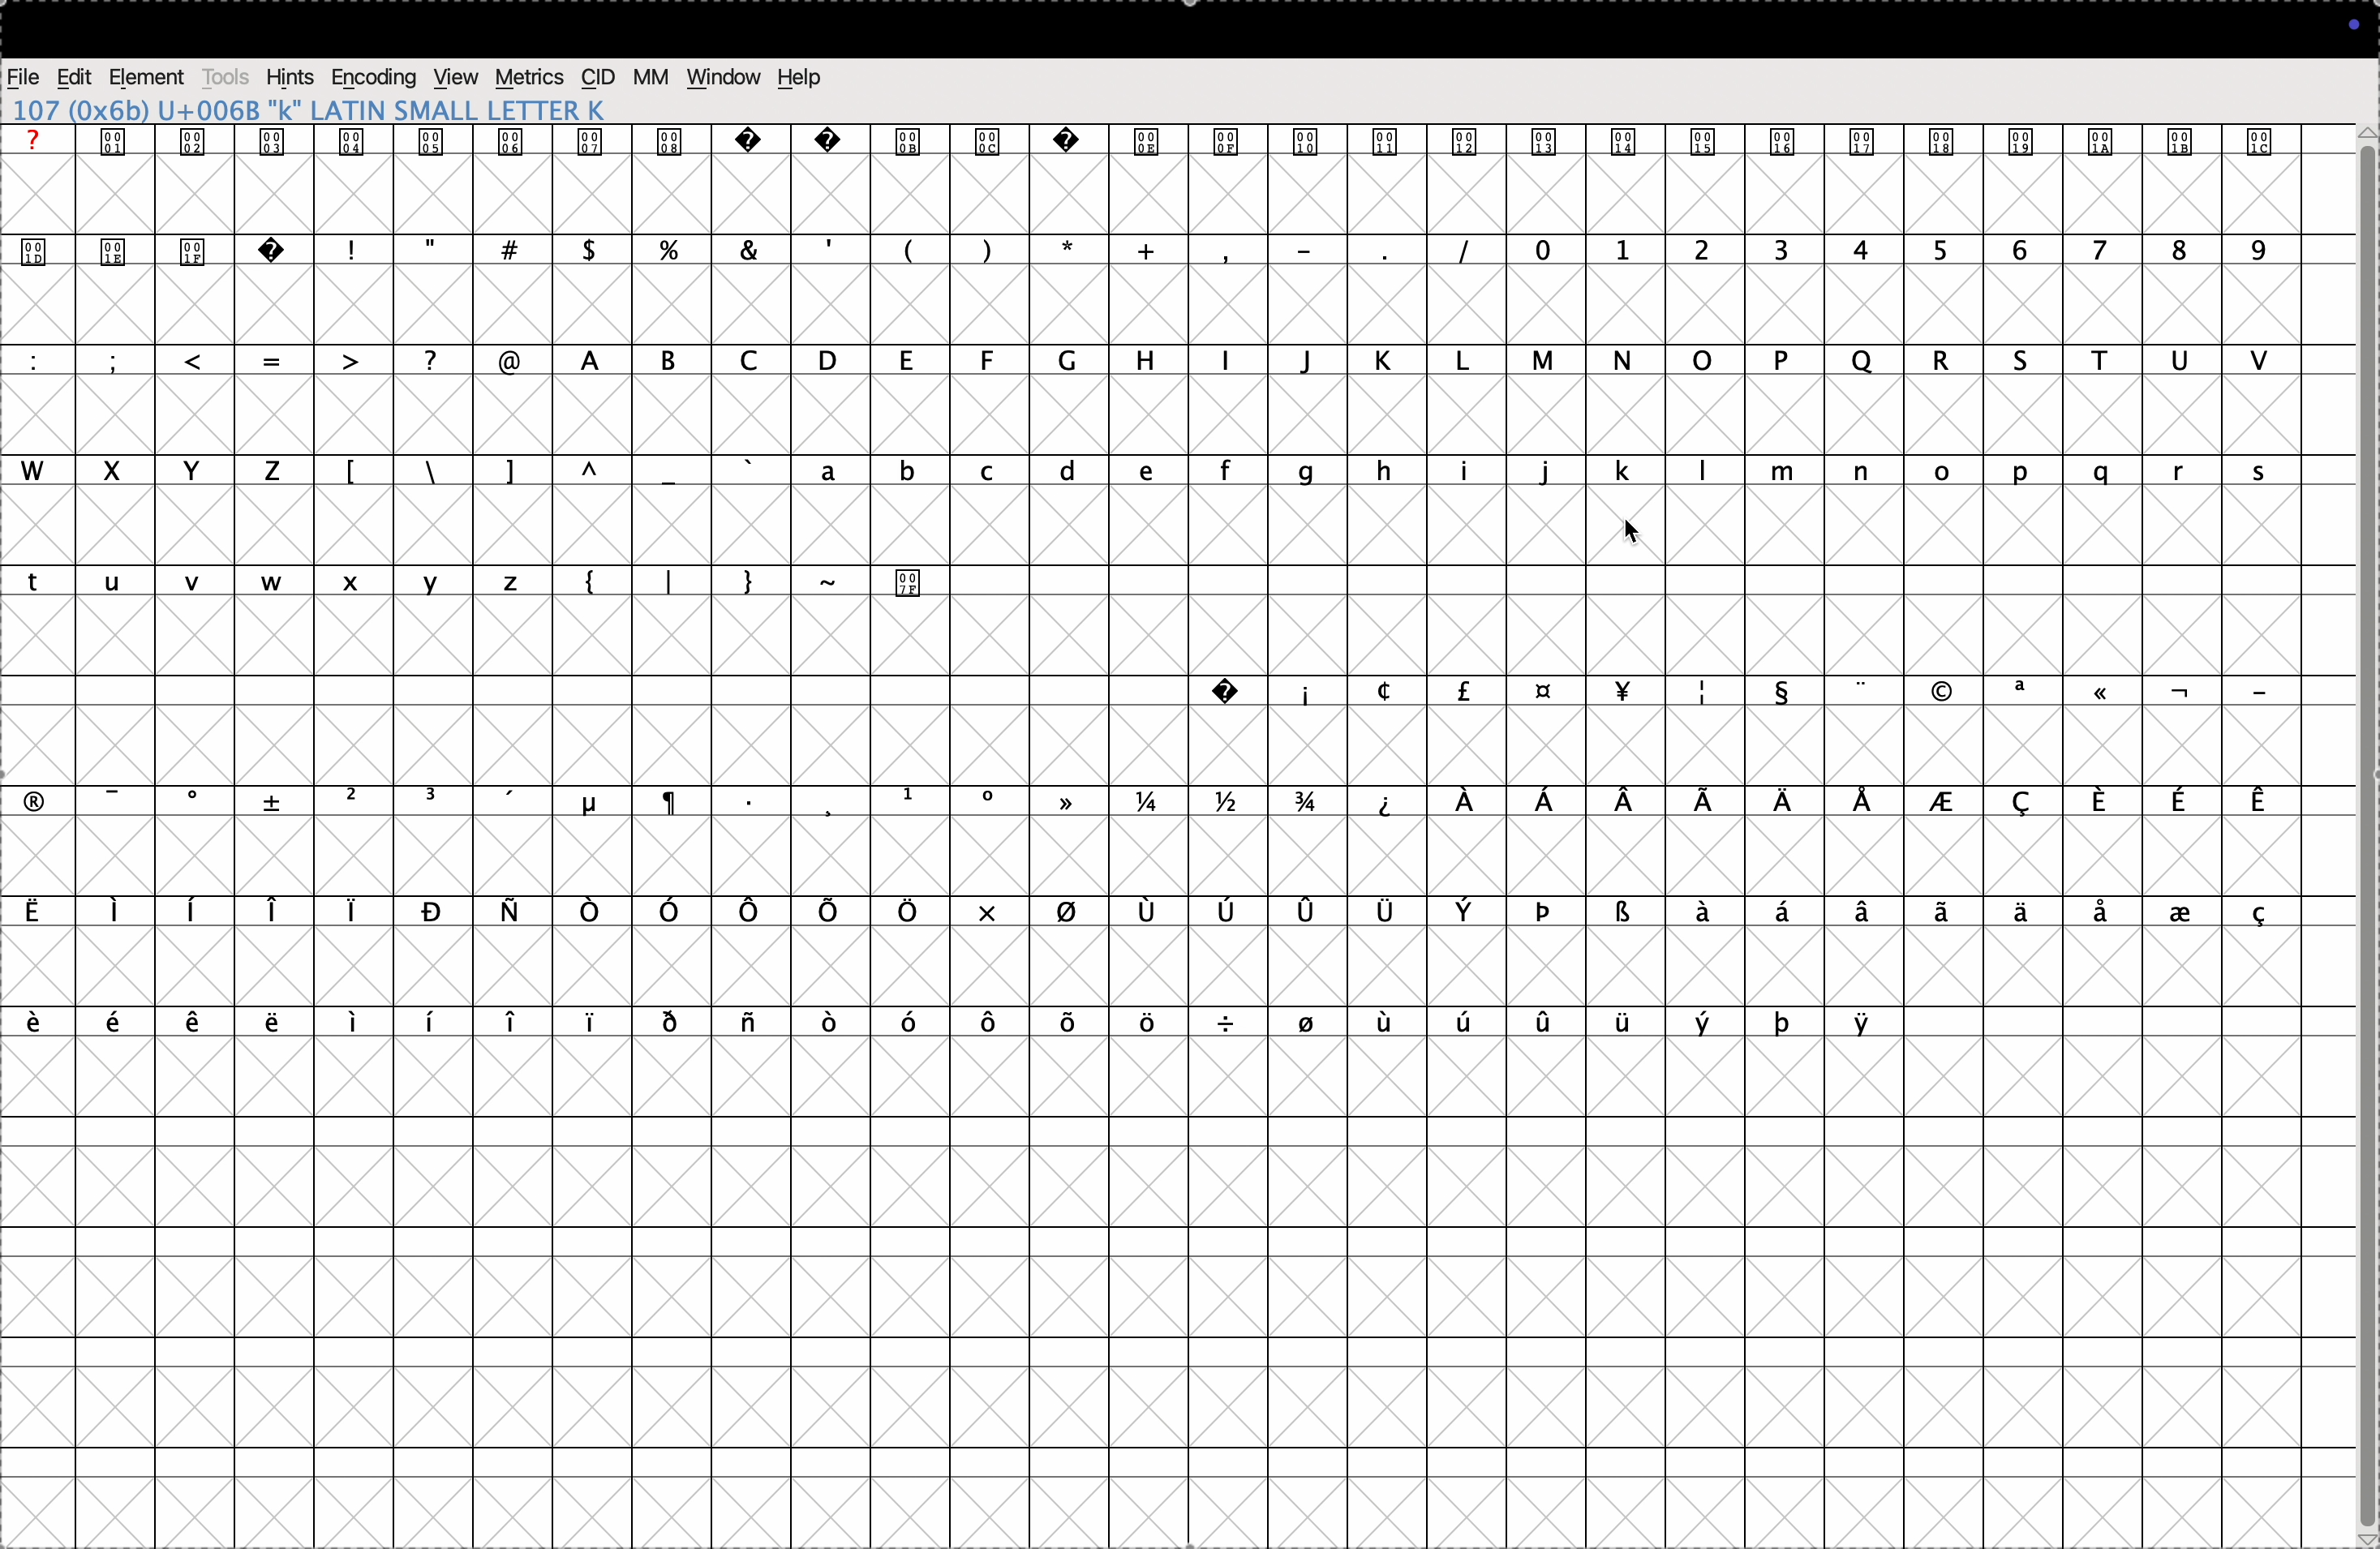 The image size is (2380, 1549). What do you see at coordinates (1466, 361) in the screenshot?
I see `l` at bounding box center [1466, 361].